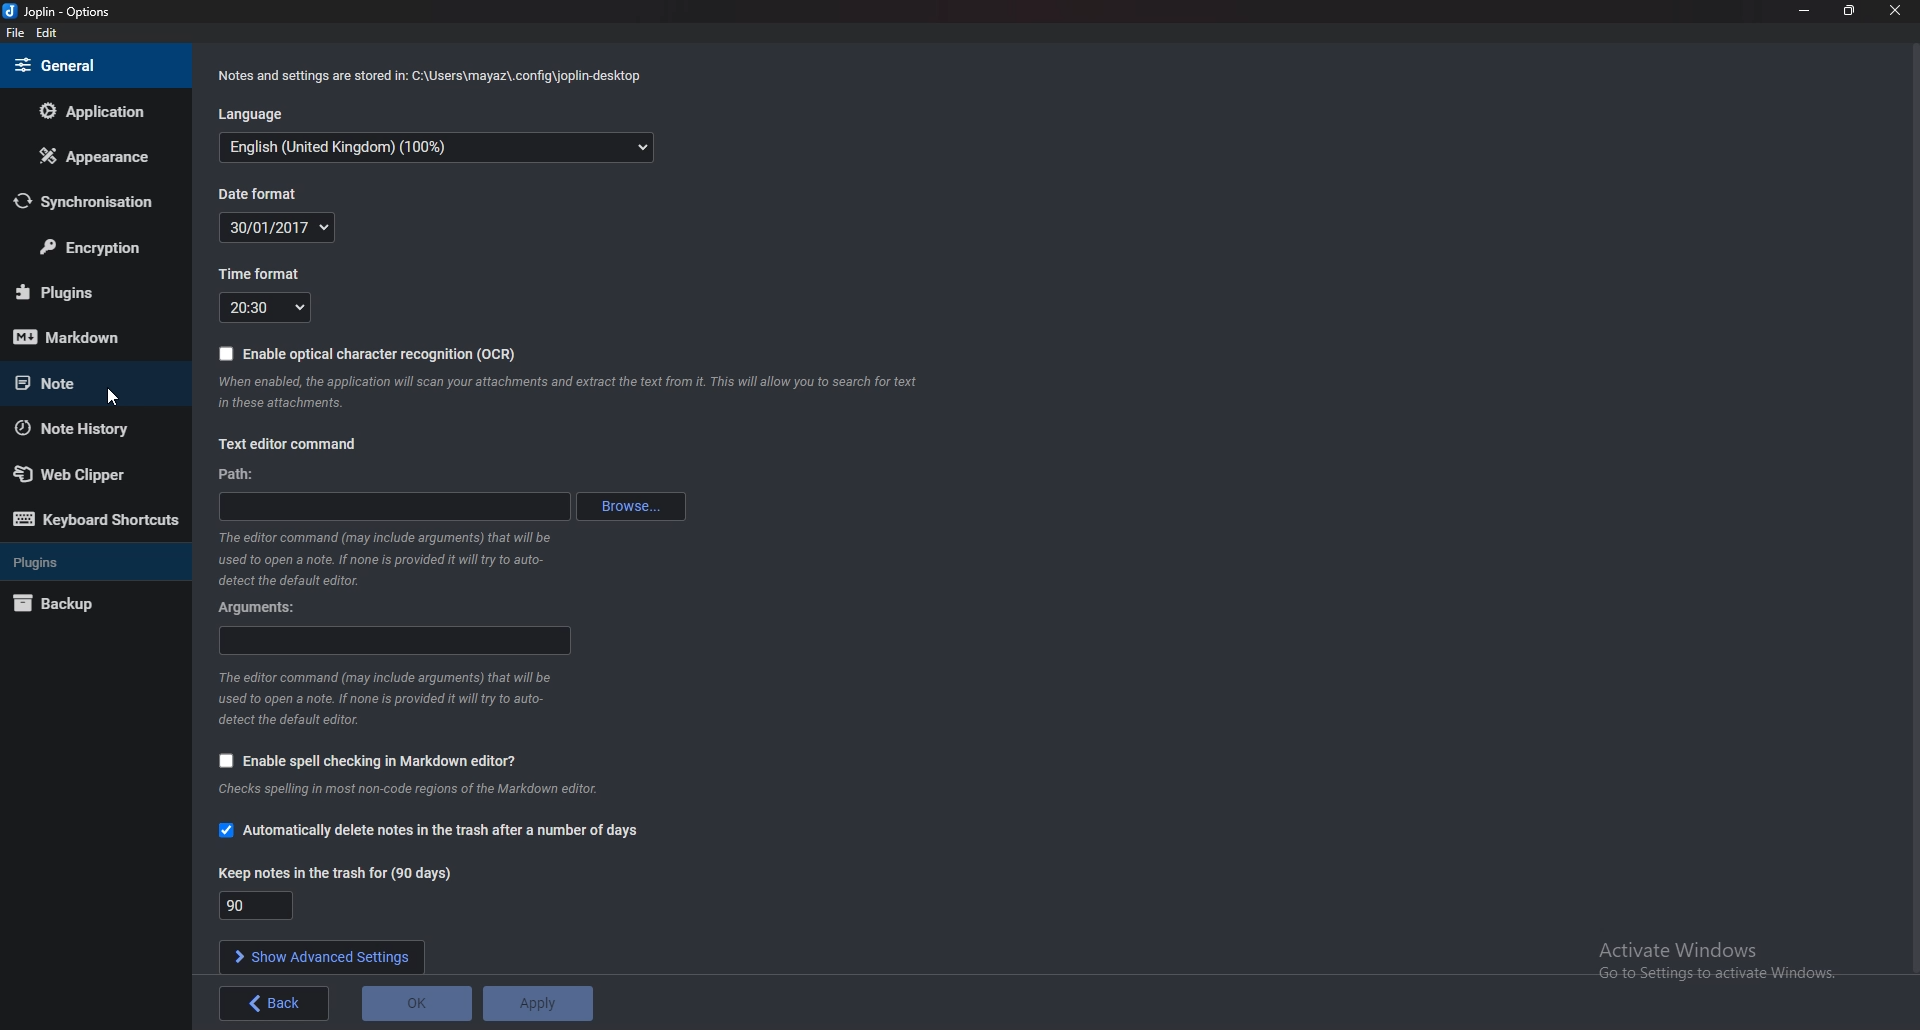 The height and width of the screenshot is (1030, 1920). What do you see at coordinates (270, 609) in the screenshot?
I see `Arguments` at bounding box center [270, 609].